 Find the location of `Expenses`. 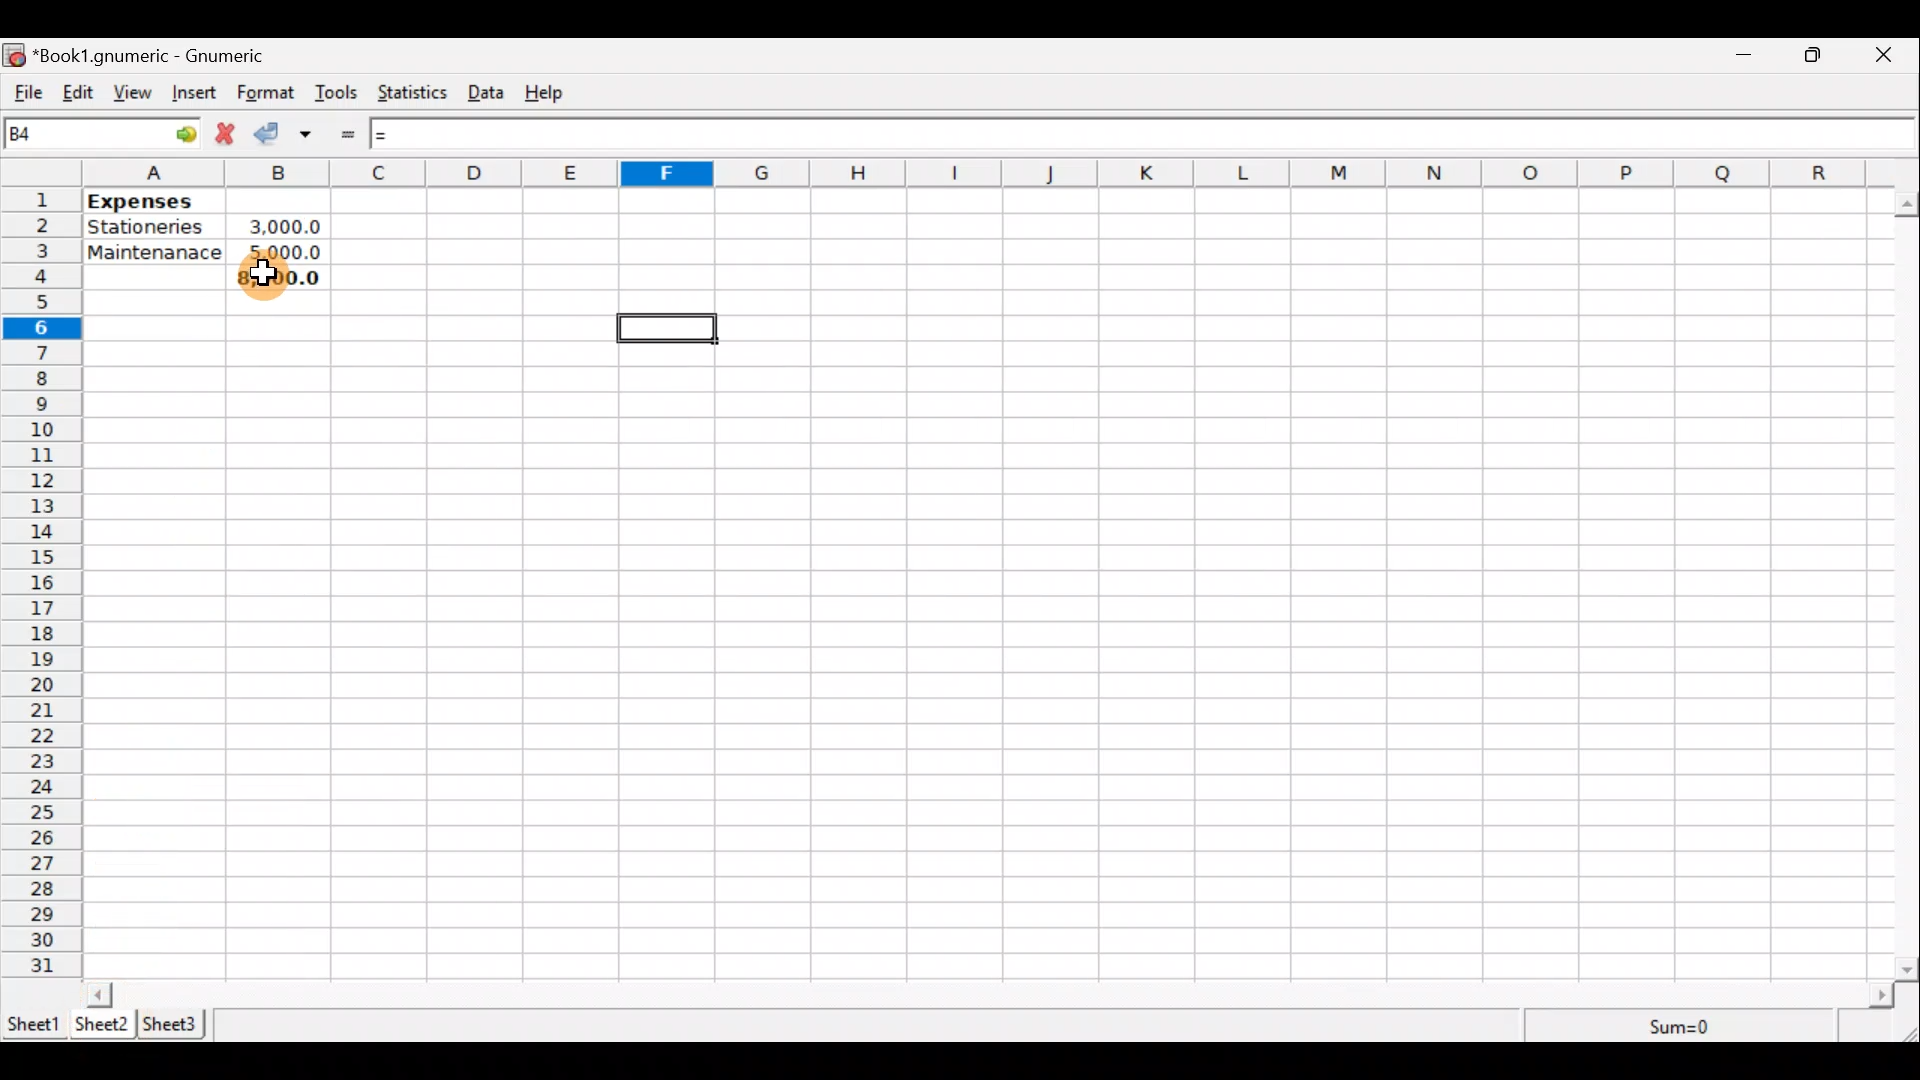

Expenses is located at coordinates (145, 202).